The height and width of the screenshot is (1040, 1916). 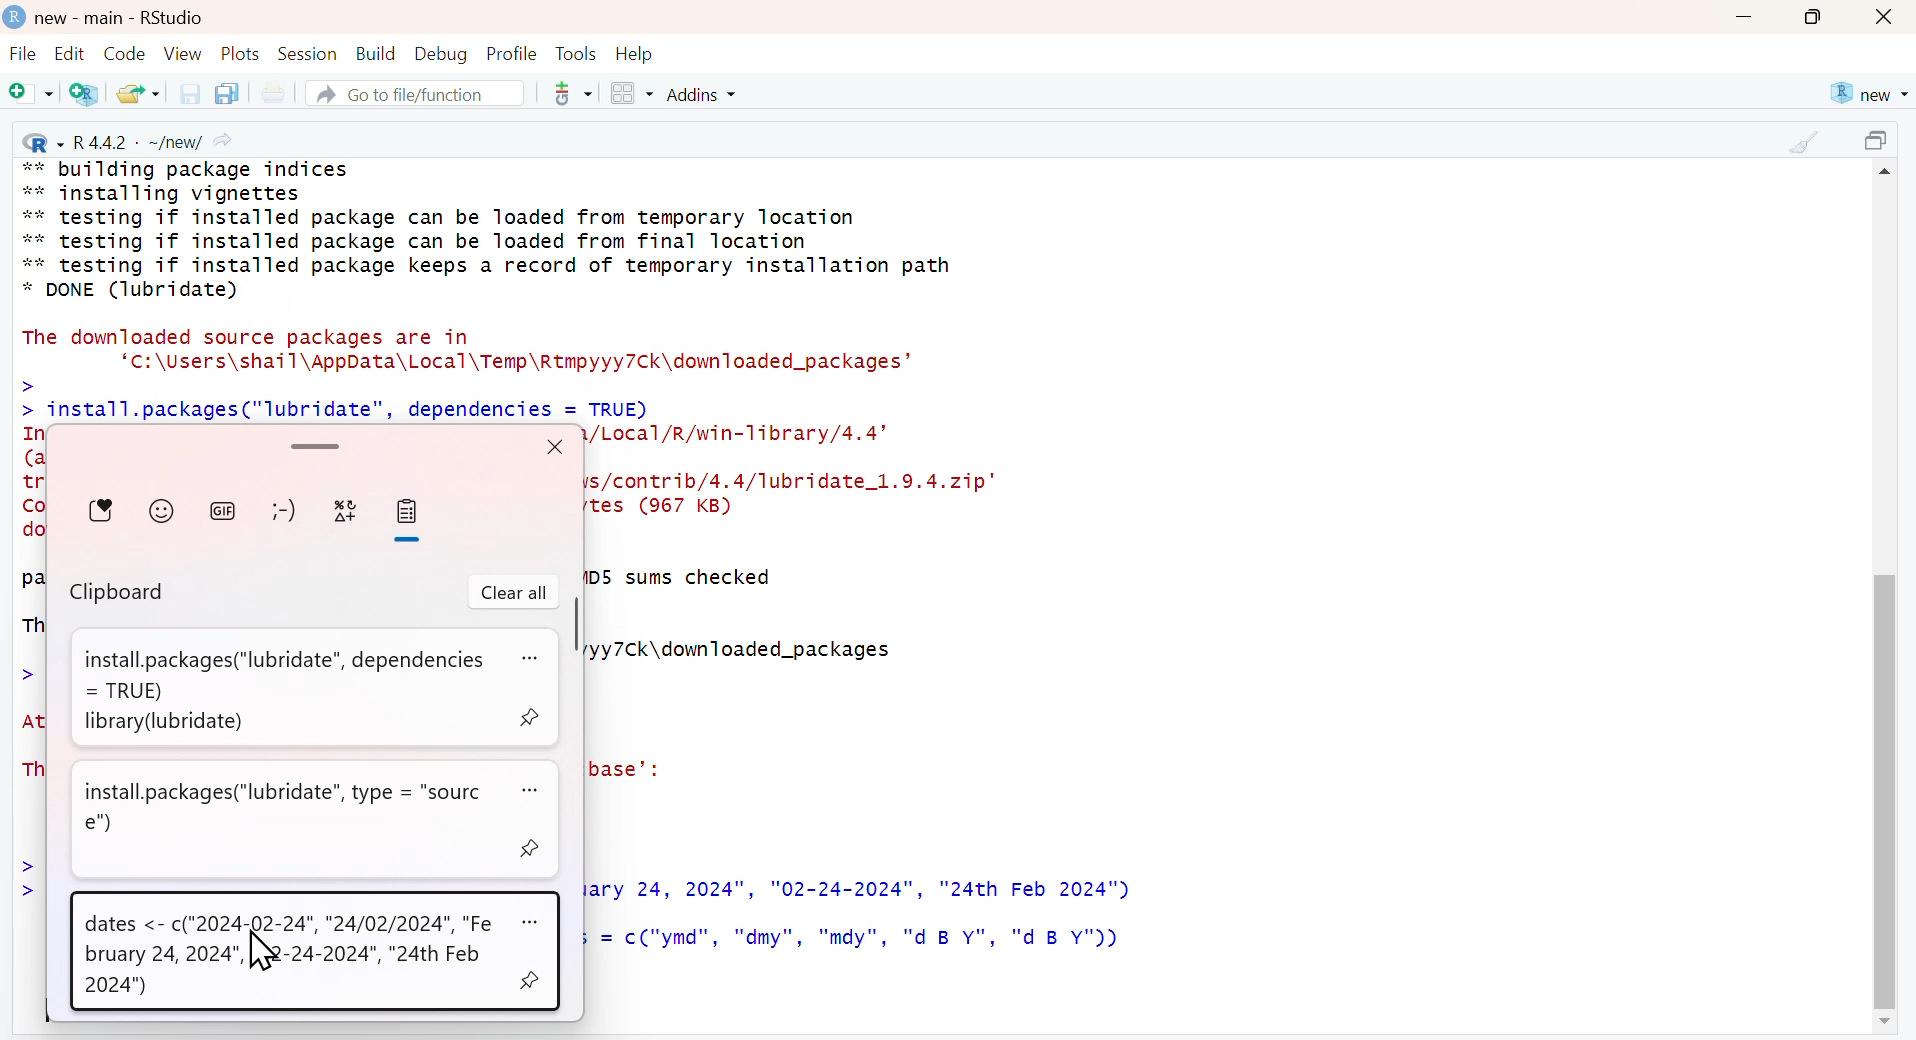 I want to click on Go to file/function, so click(x=413, y=93).